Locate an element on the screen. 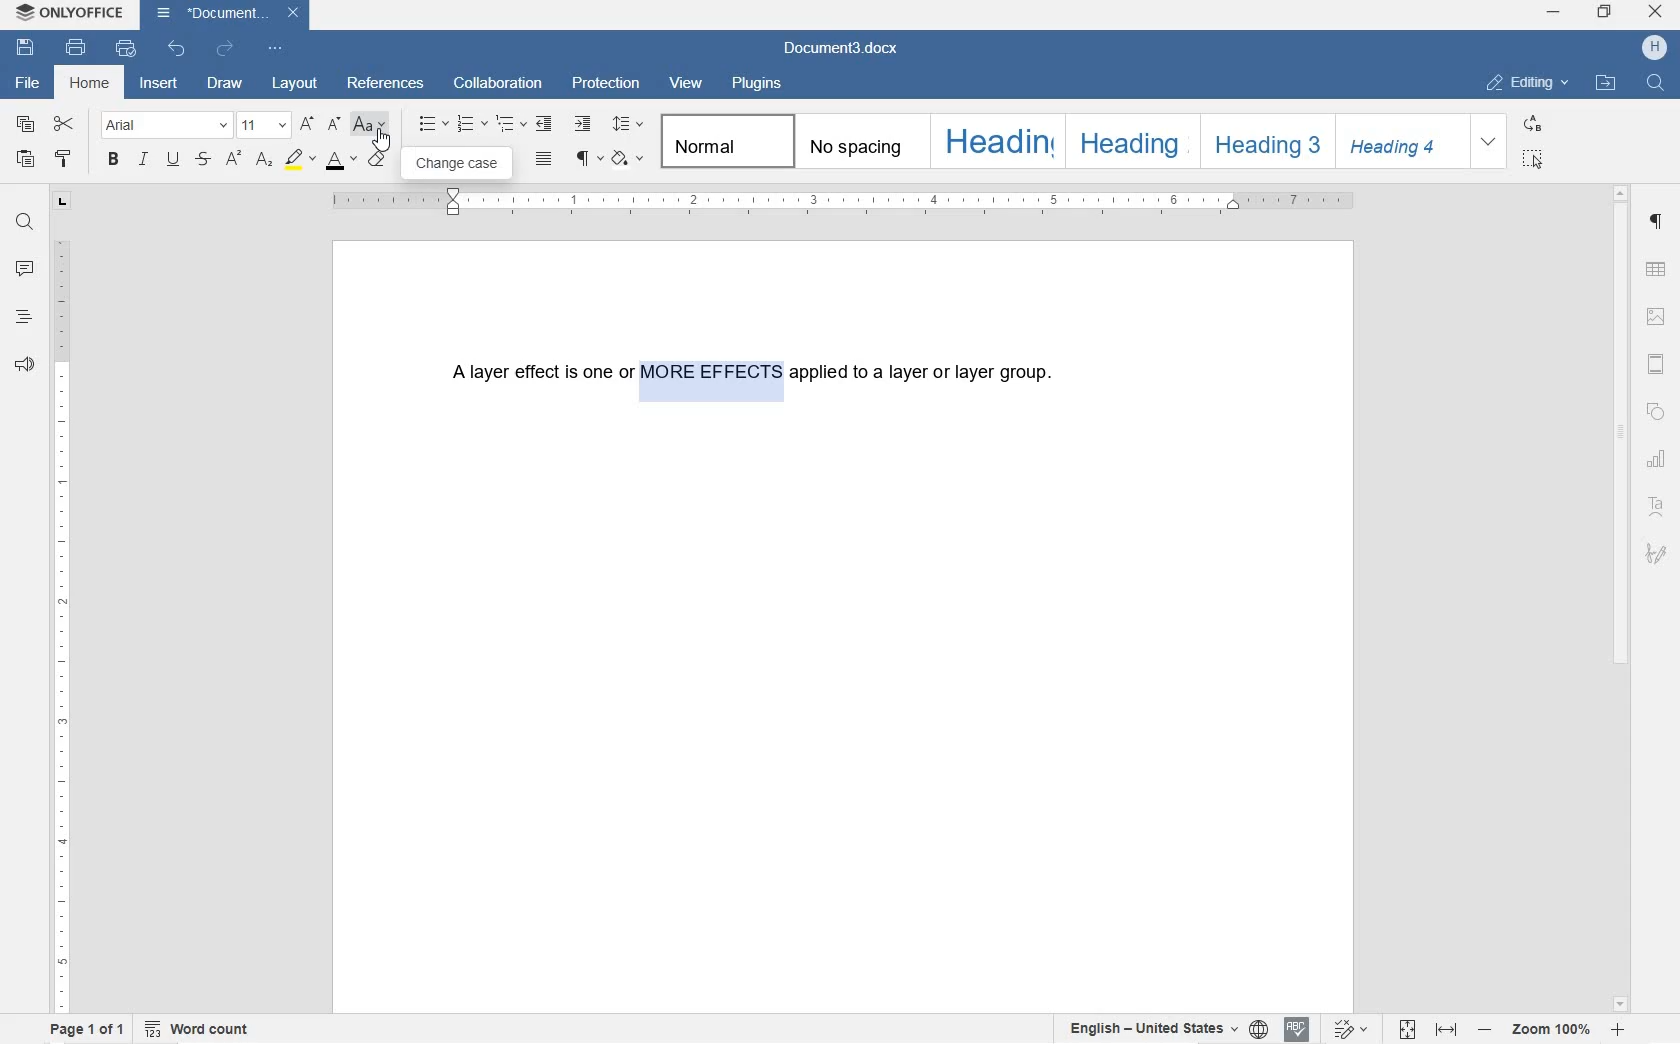  TRACK CHANGES is located at coordinates (1351, 1028).